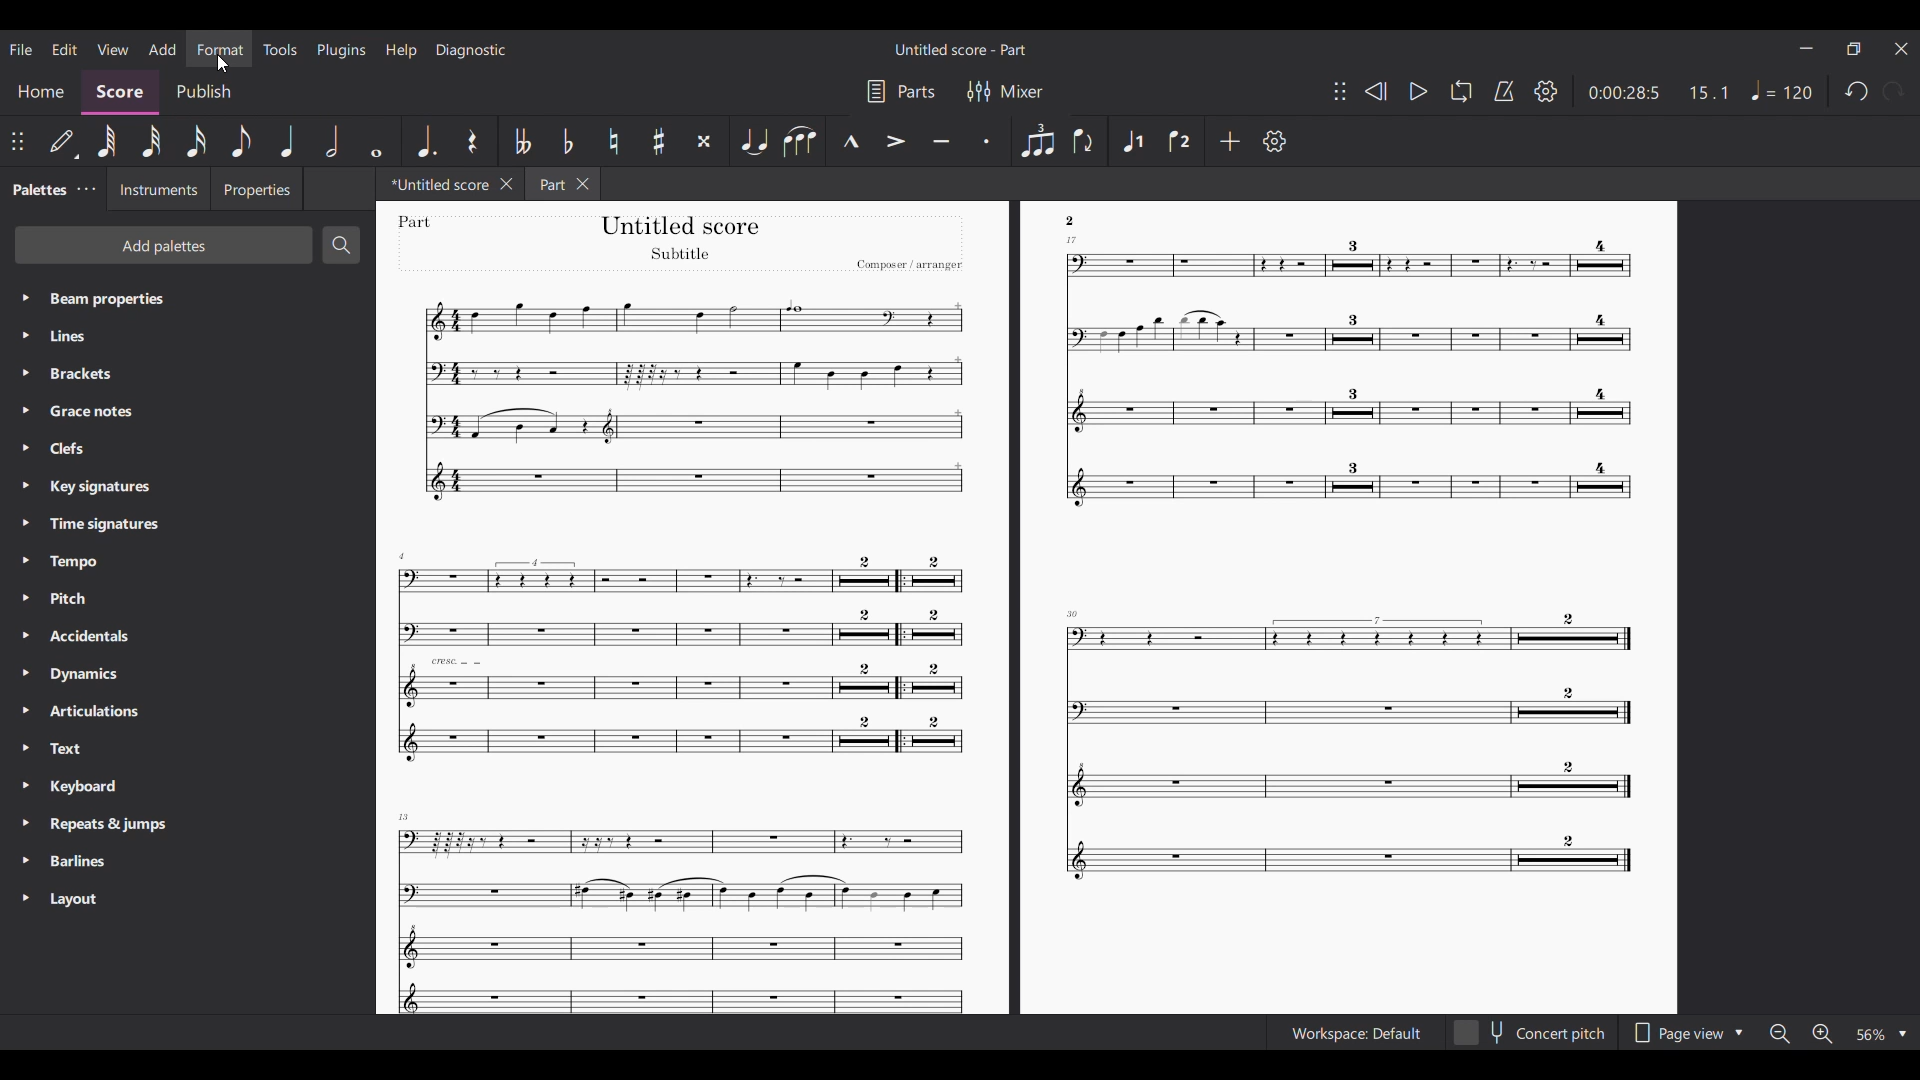  I want to click on Tempo, so click(1781, 90).